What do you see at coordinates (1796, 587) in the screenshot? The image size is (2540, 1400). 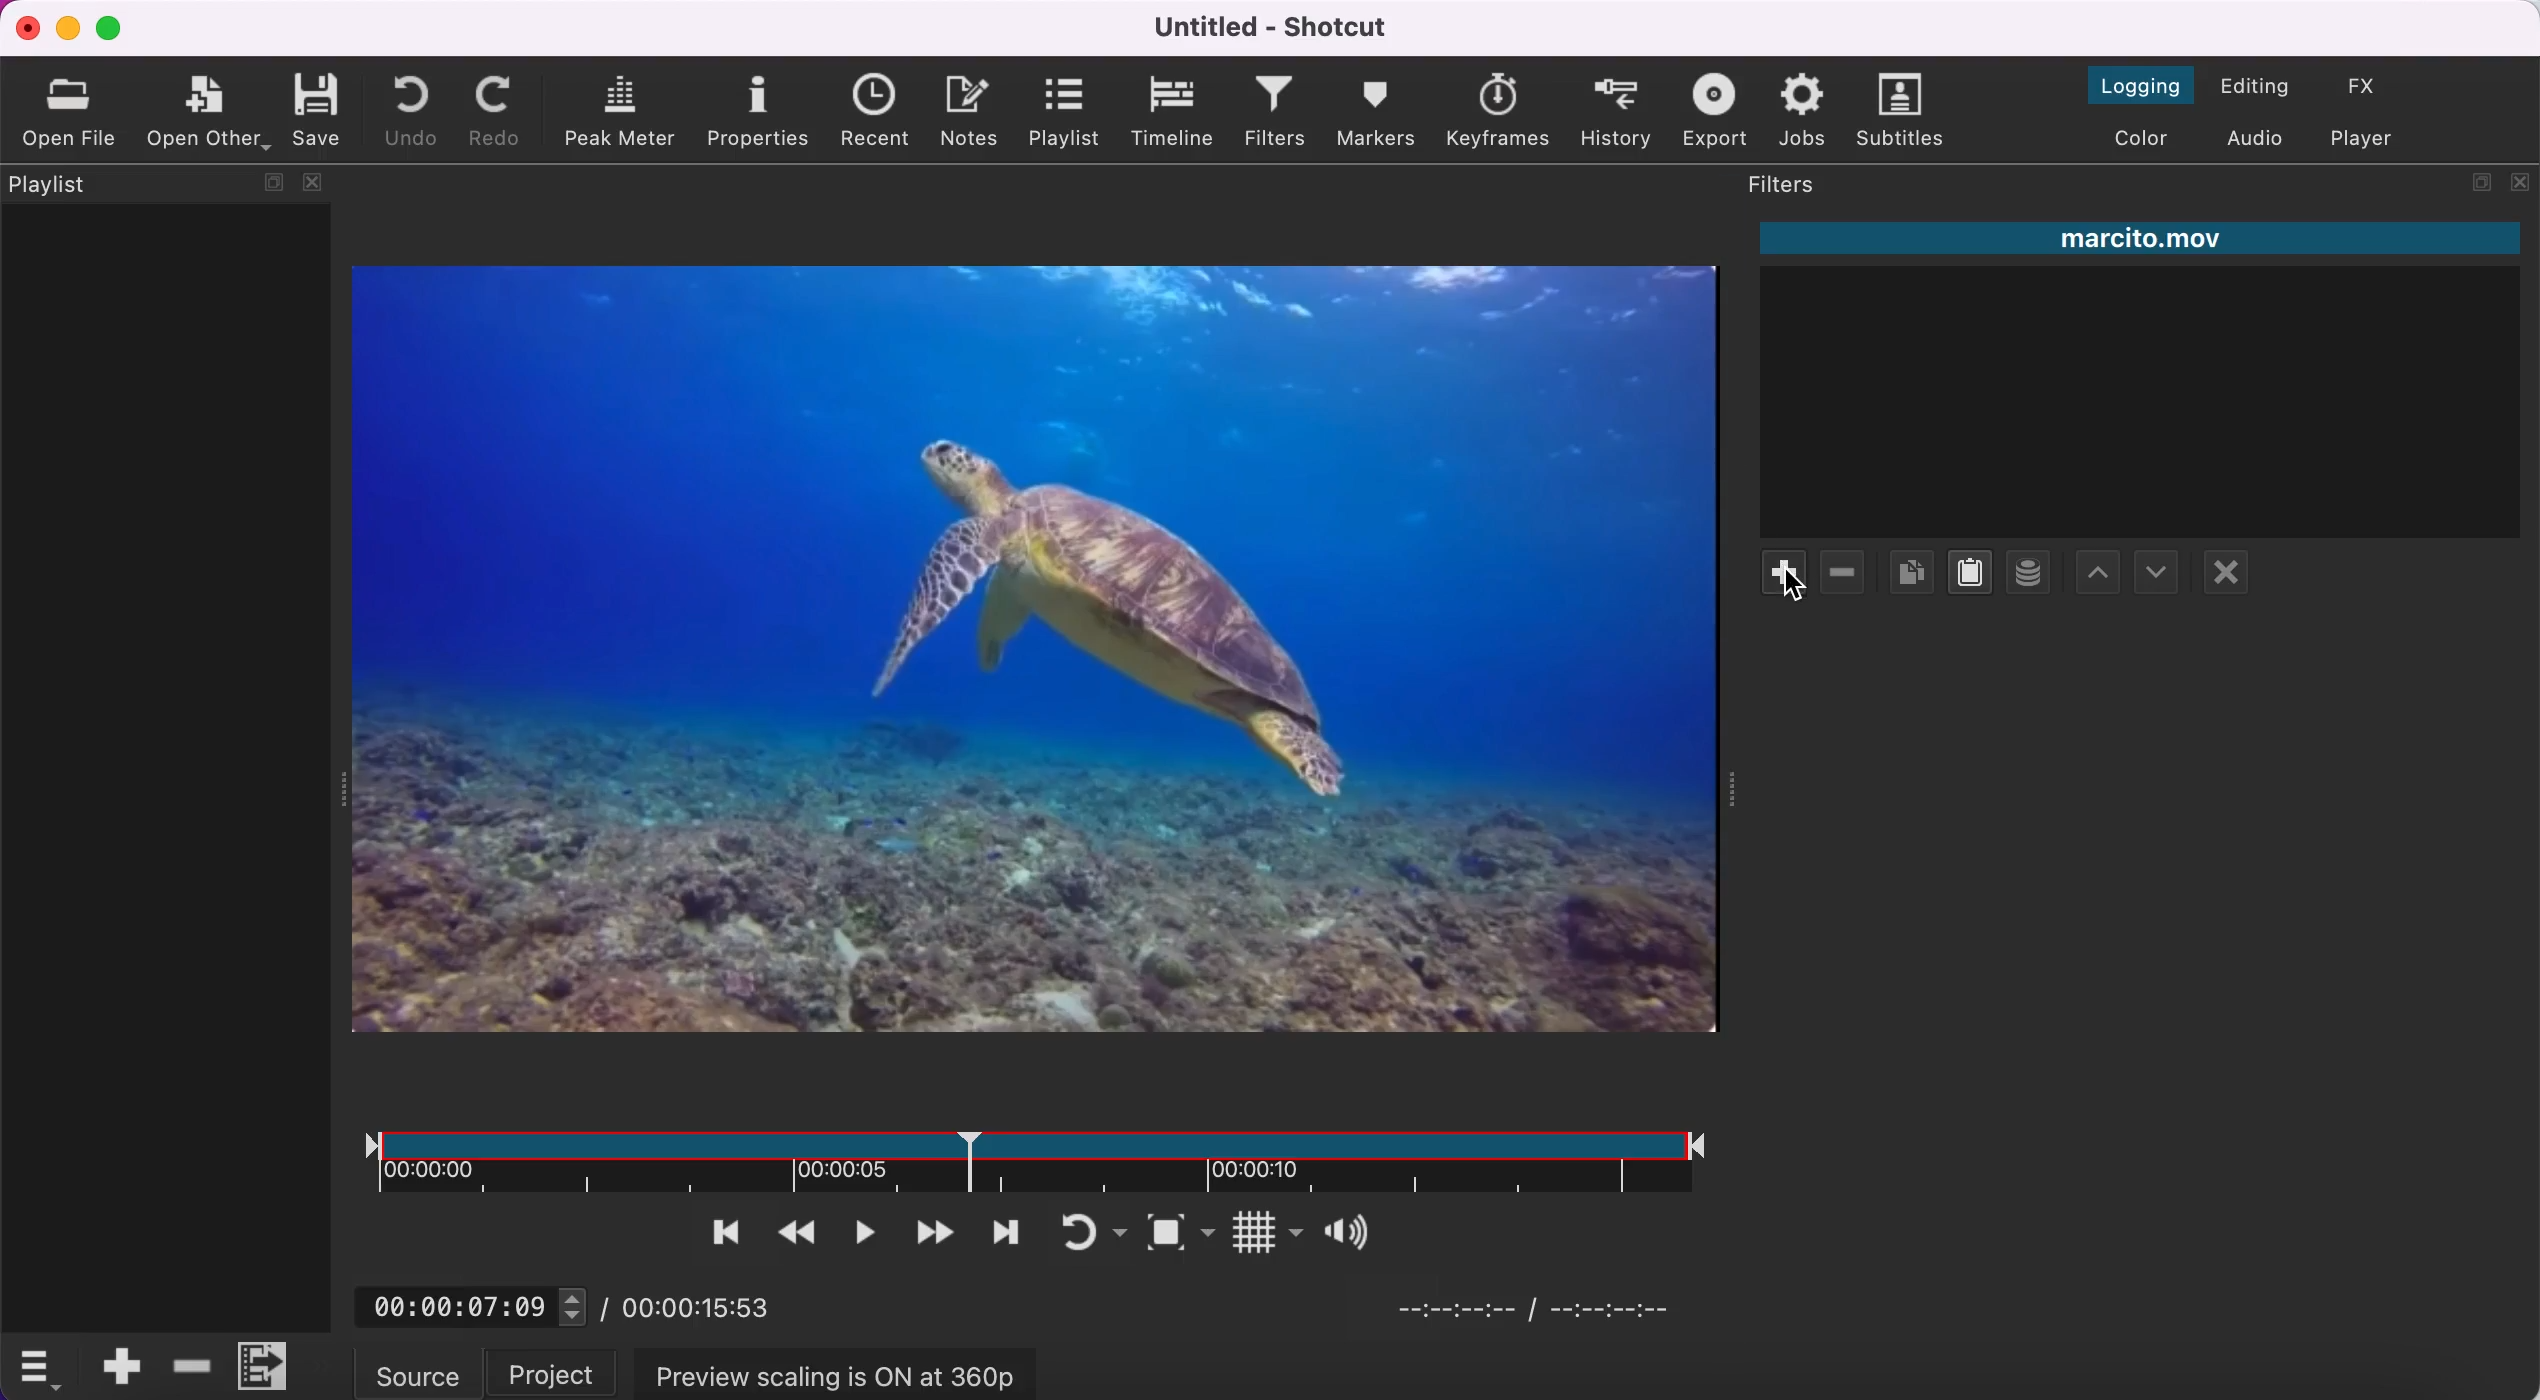 I see `cursor` at bounding box center [1796, 587].